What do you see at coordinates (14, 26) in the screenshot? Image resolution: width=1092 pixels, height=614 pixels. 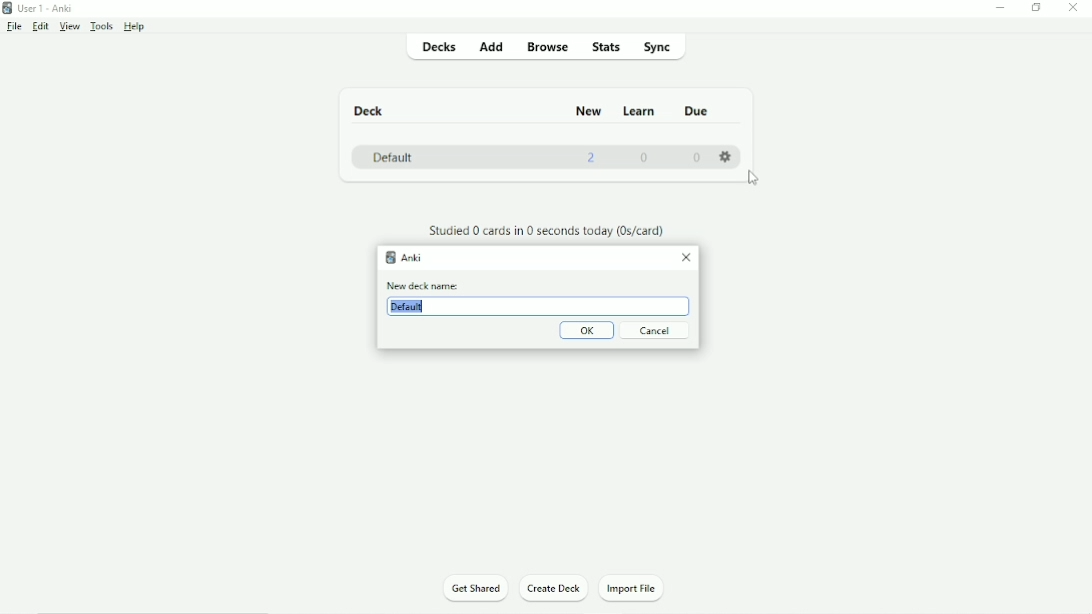 I see `File` at bounding box center [14, 26].